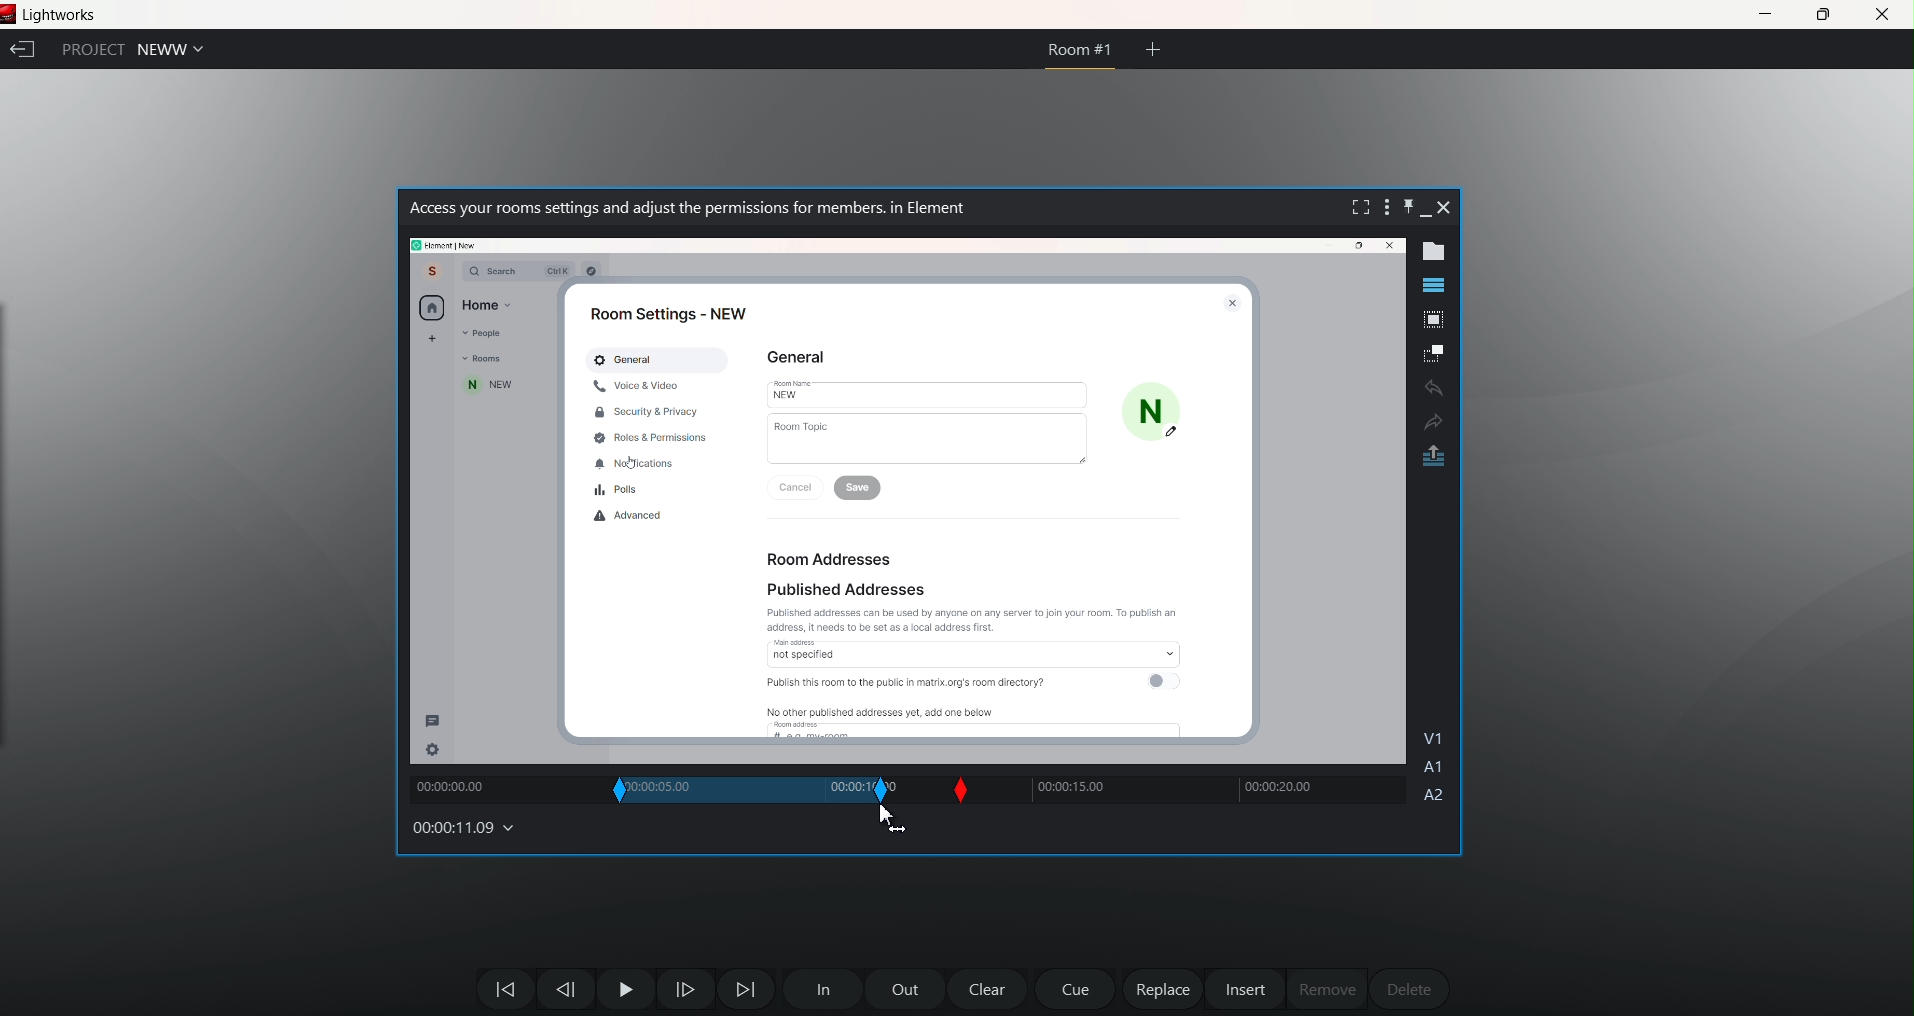 Image resolution: width=1914 pixels, height=1016 pixels. Describe the element at coordinates (1437, 388) in the screenshot. I see `undo` at that location.